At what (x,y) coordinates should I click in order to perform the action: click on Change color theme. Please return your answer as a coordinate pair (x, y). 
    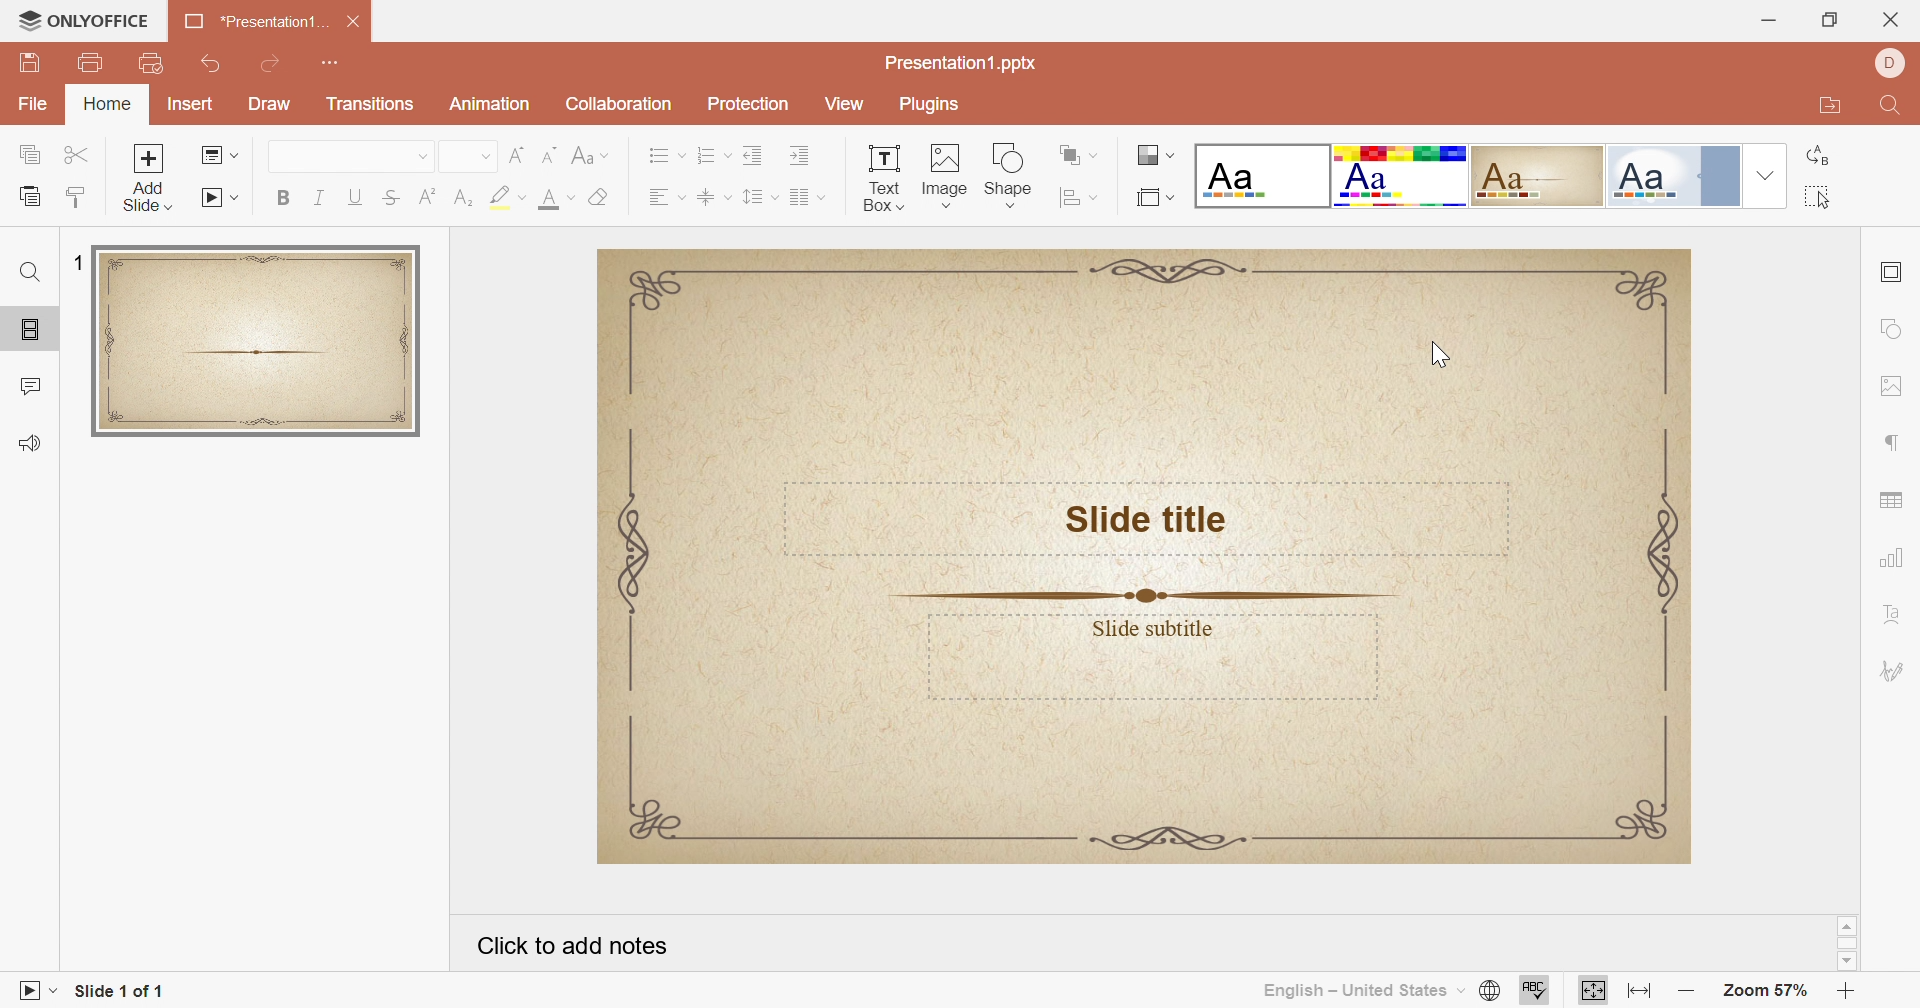
    Looking at the image, I should click on (1146, 153).